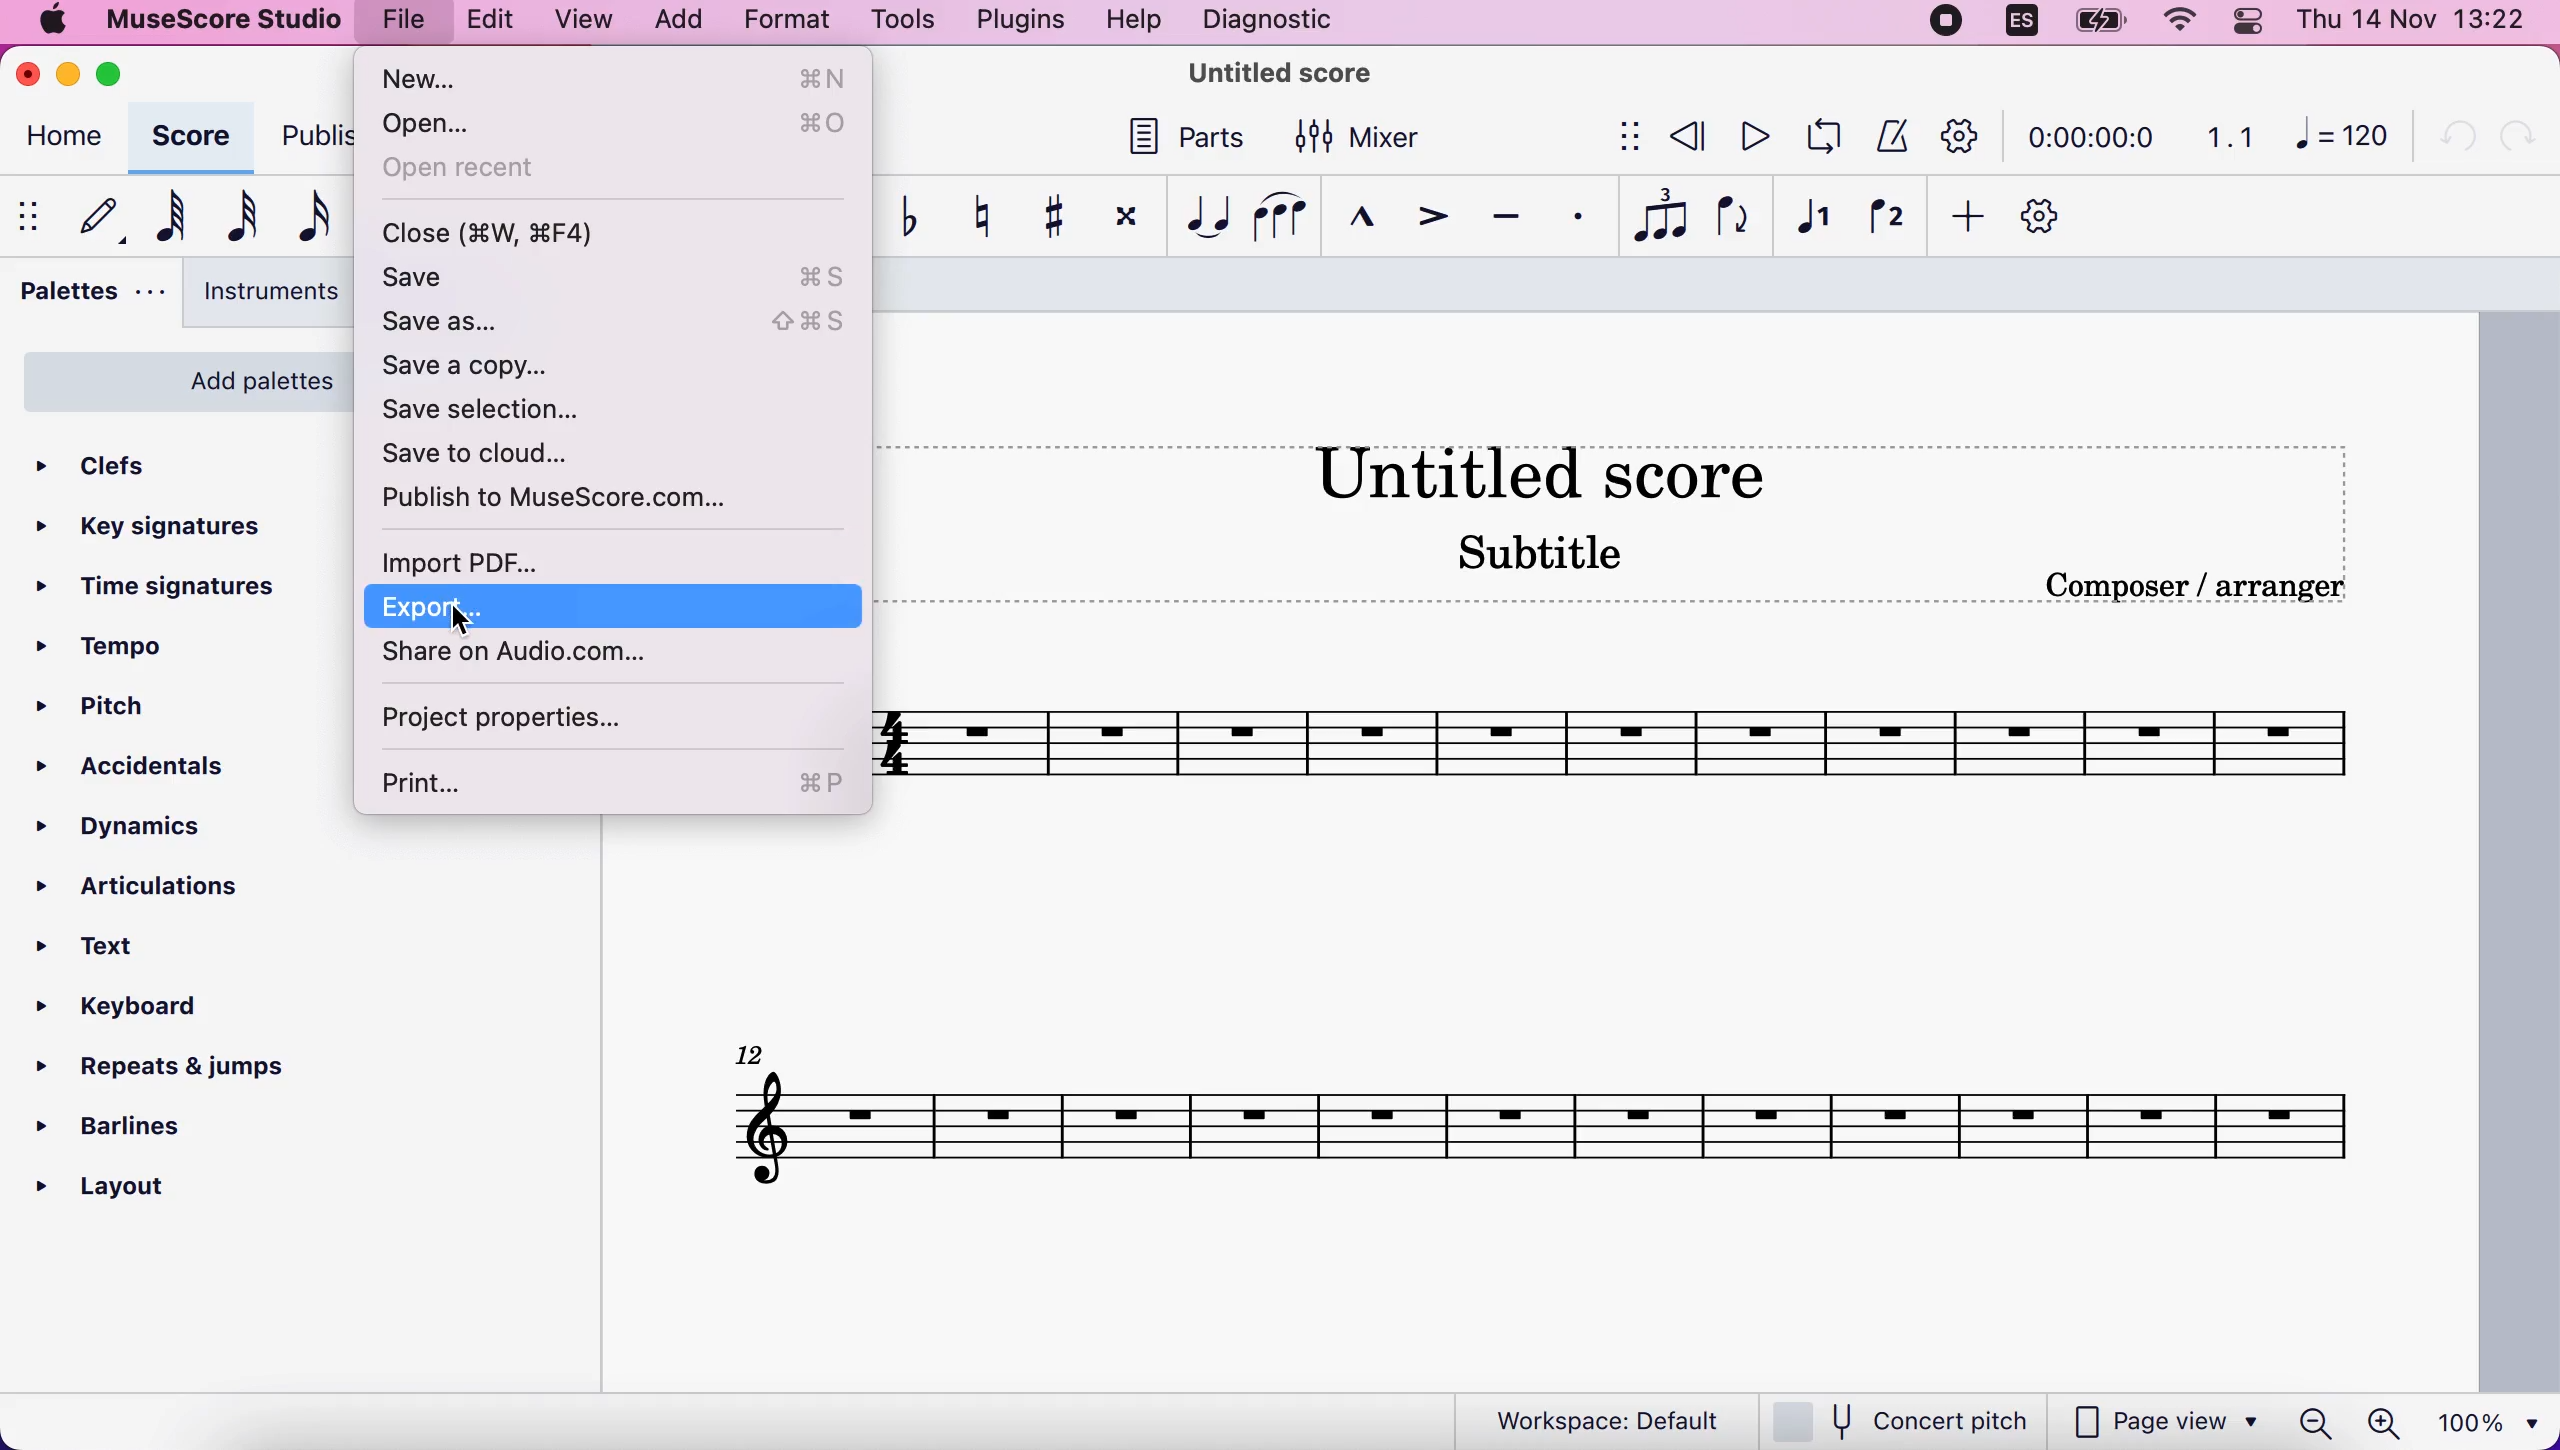 The width and height of the screenshot is (2560, 1450). I want to click on view, so click(579, 24).